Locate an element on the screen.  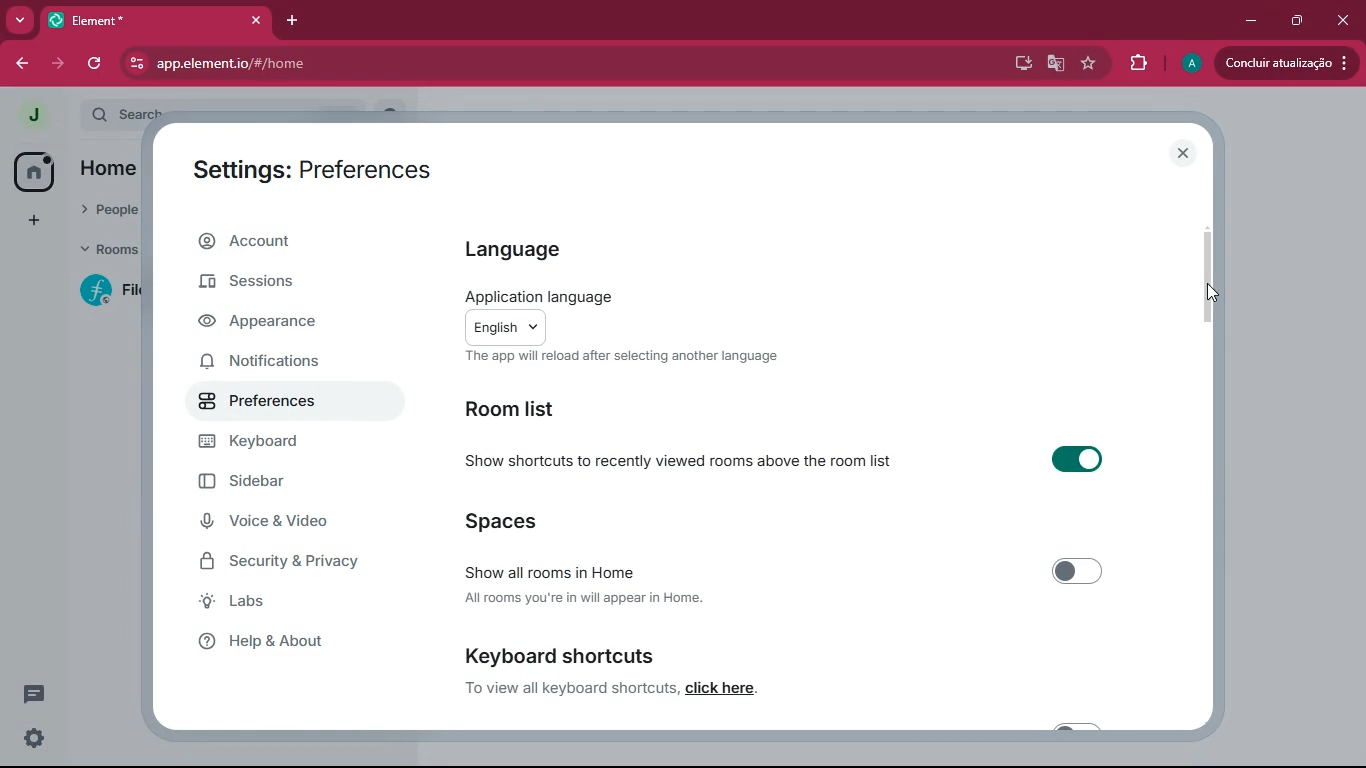
security & security is located at coordinates (301, 560).